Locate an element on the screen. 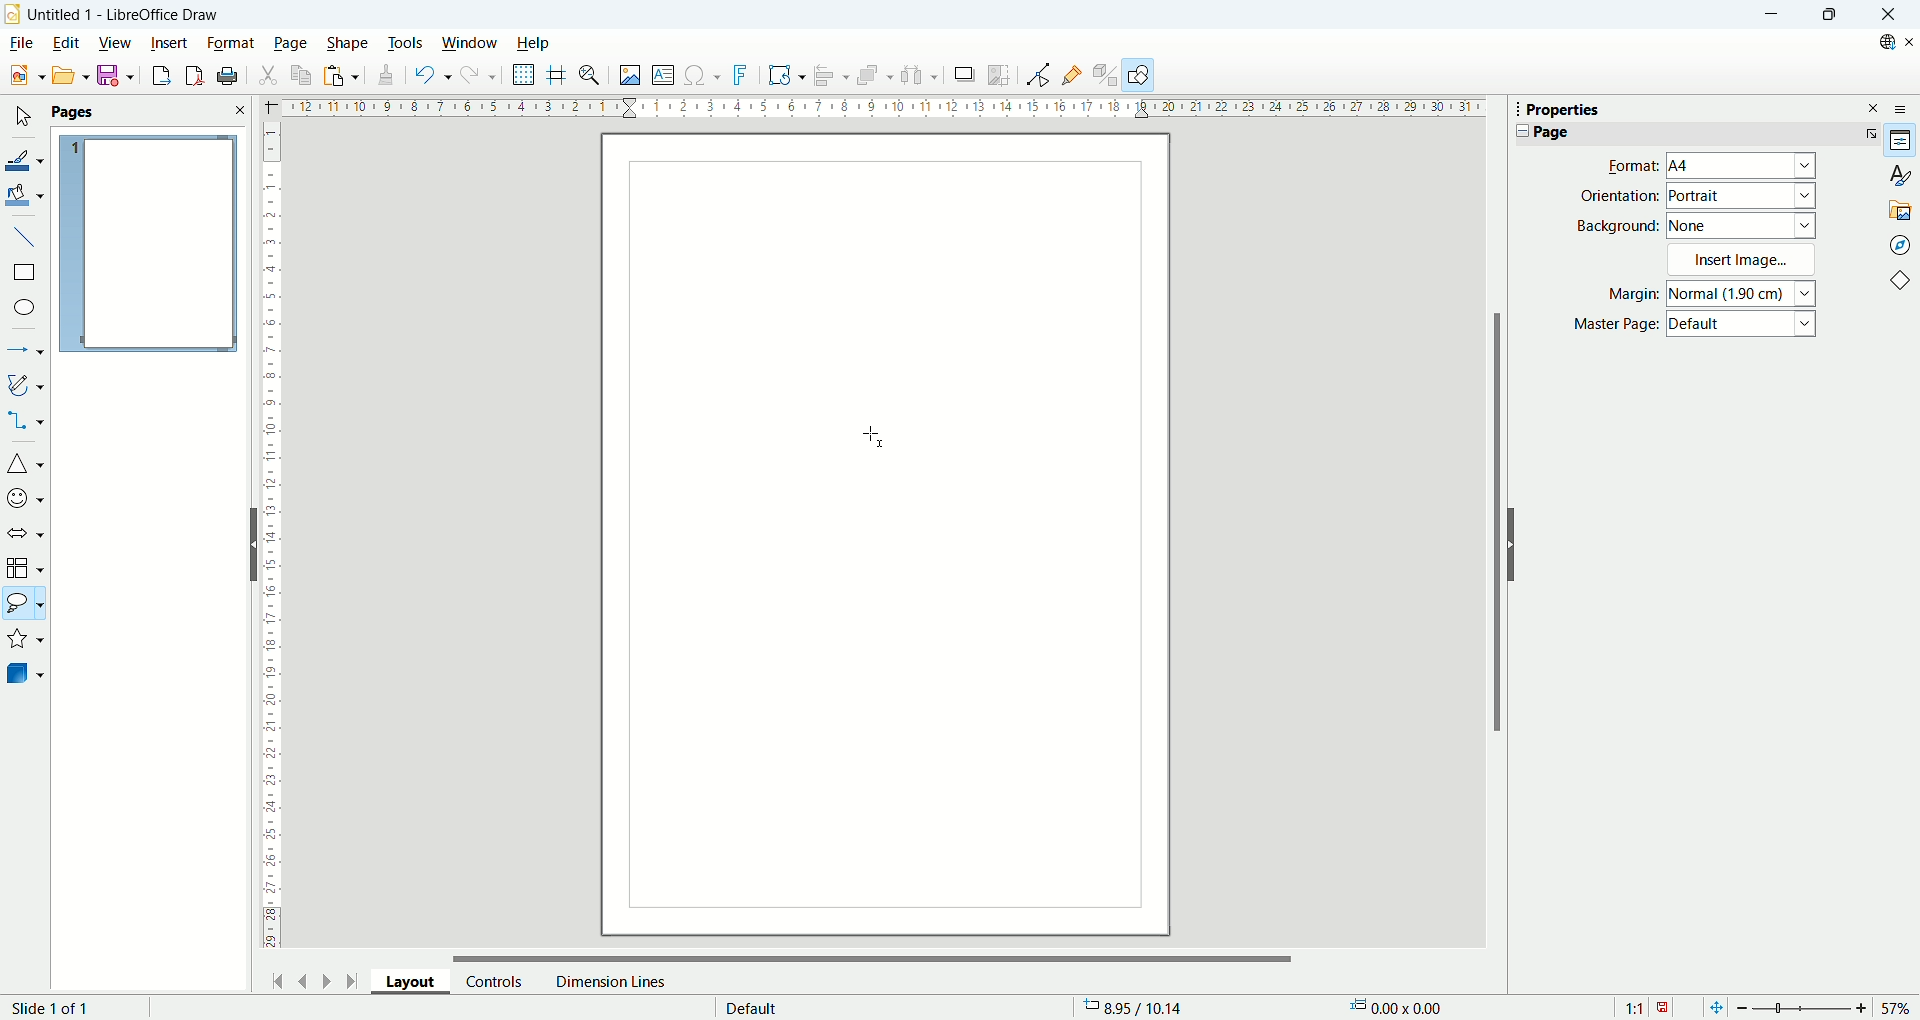  align object is located at coordinates (836, 76).